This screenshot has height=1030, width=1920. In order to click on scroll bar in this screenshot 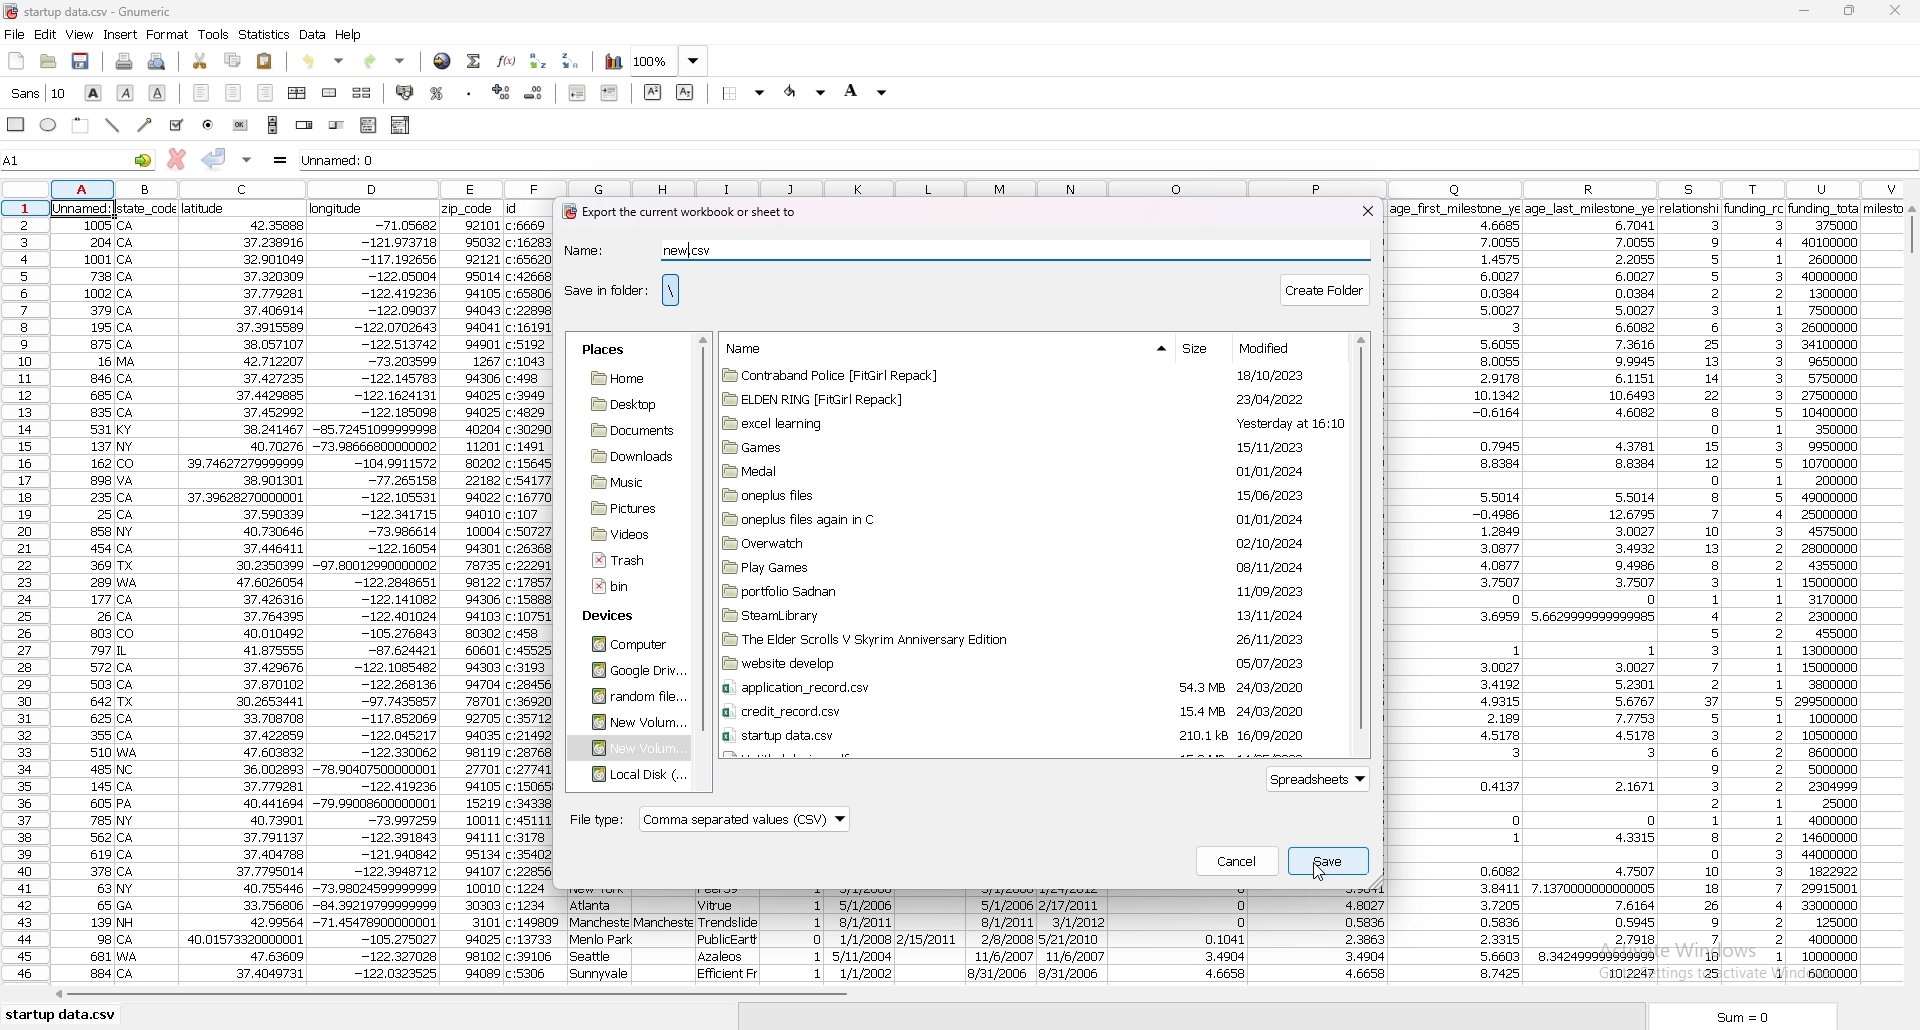, I will do `click(1361, 544)`.